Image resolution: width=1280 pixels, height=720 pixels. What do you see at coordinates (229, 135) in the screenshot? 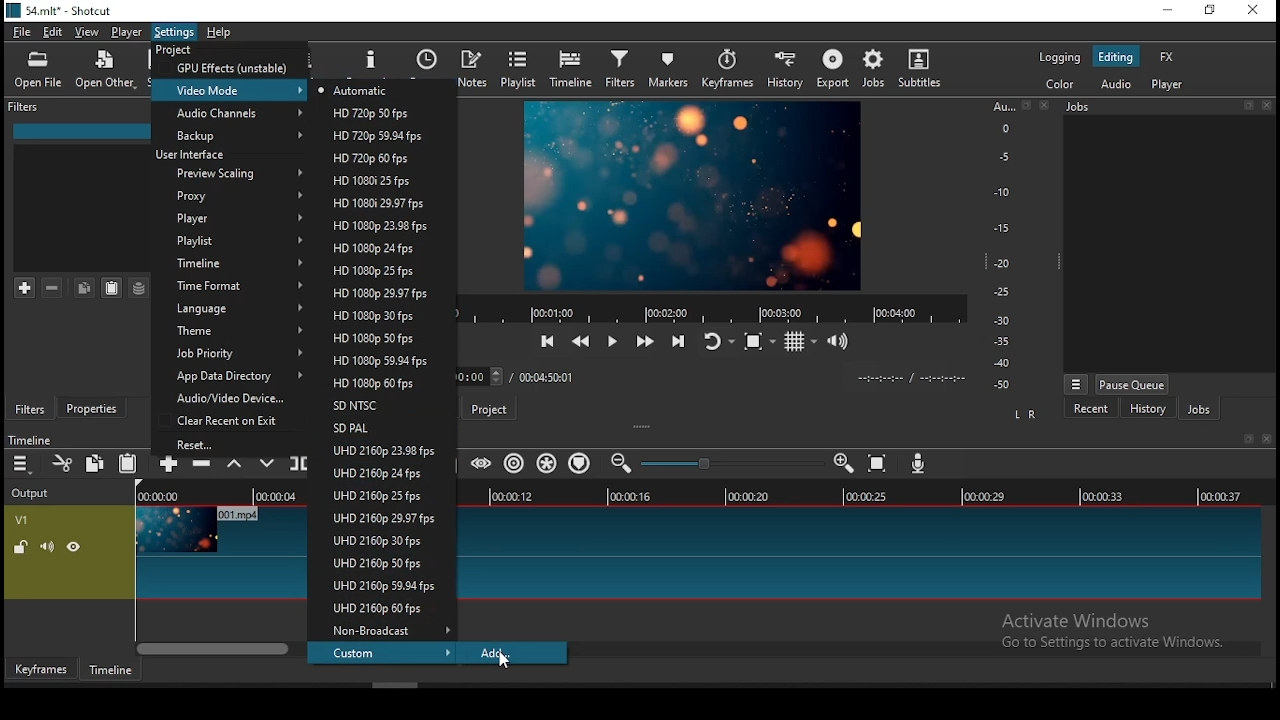
I see `backup` at bounding box center [229, 135].